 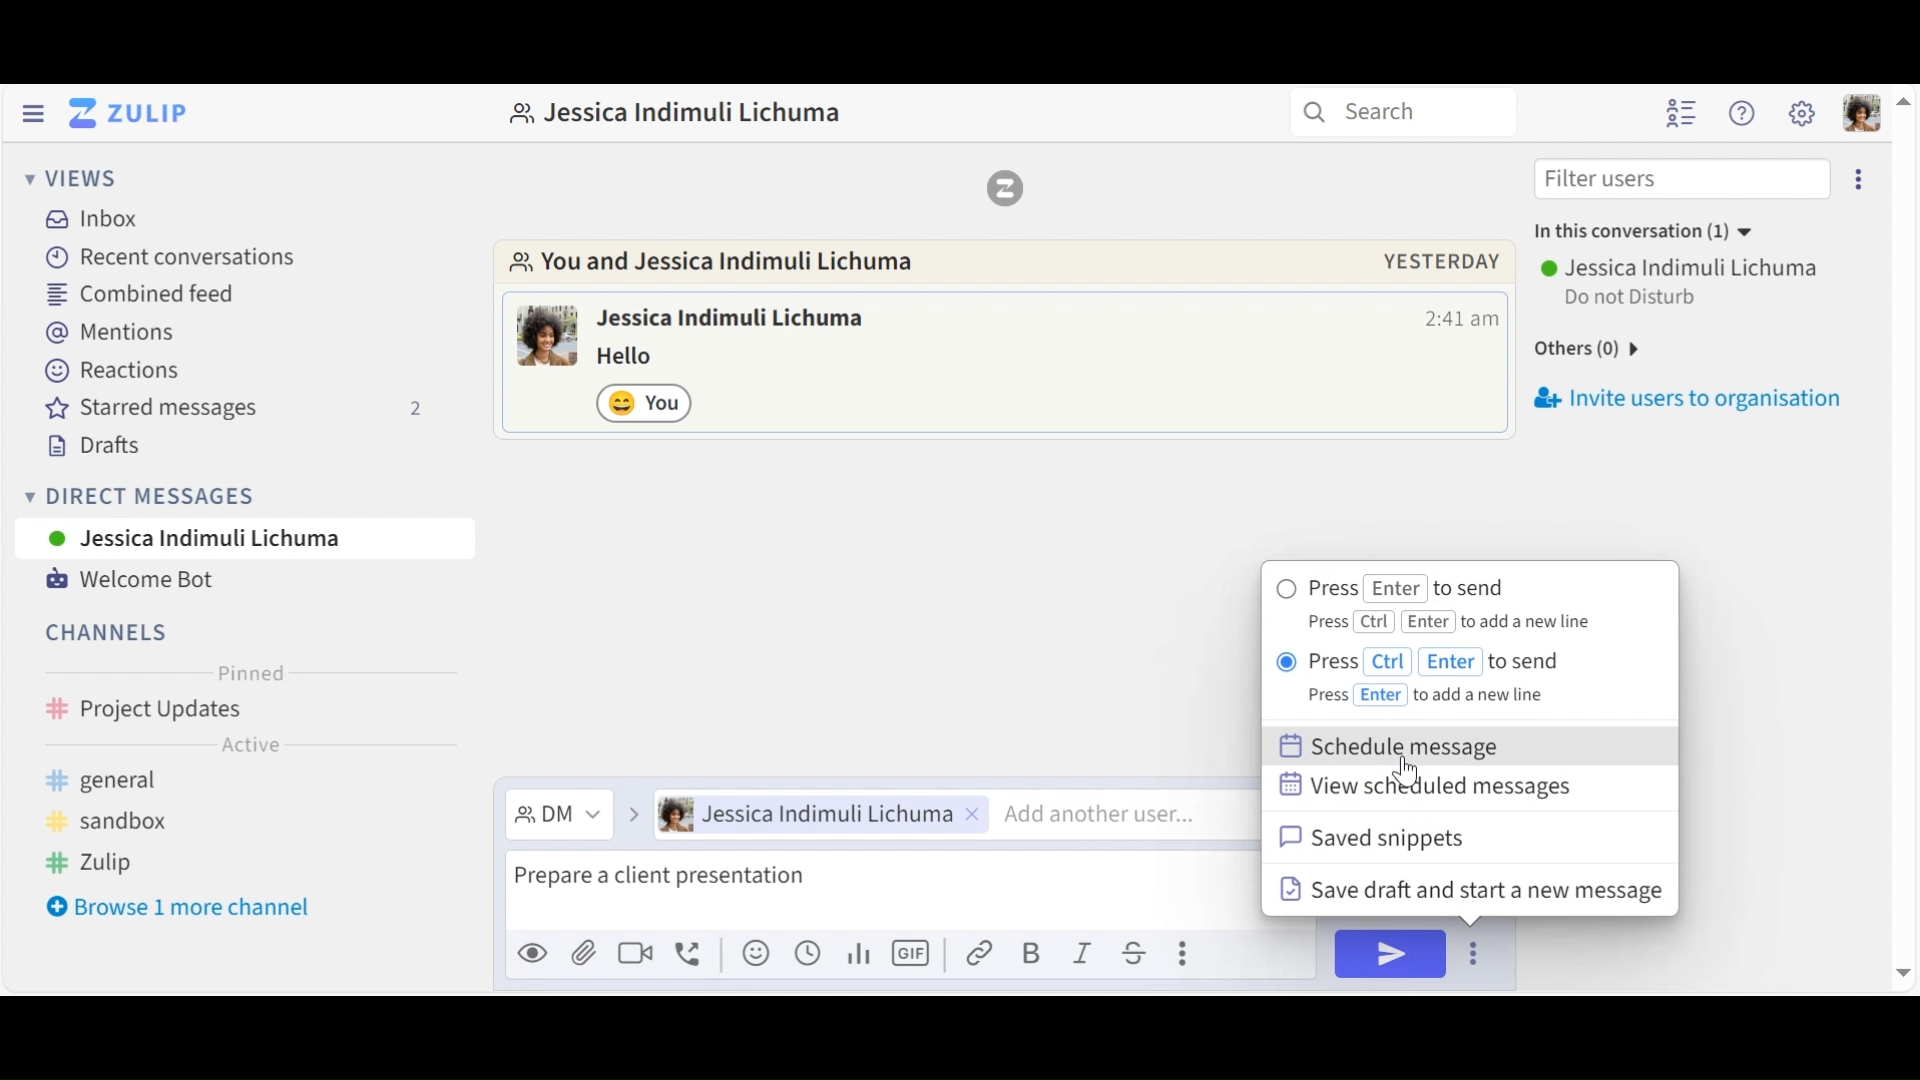 I want to click on Time message sent, so click(x=1461, y=319).